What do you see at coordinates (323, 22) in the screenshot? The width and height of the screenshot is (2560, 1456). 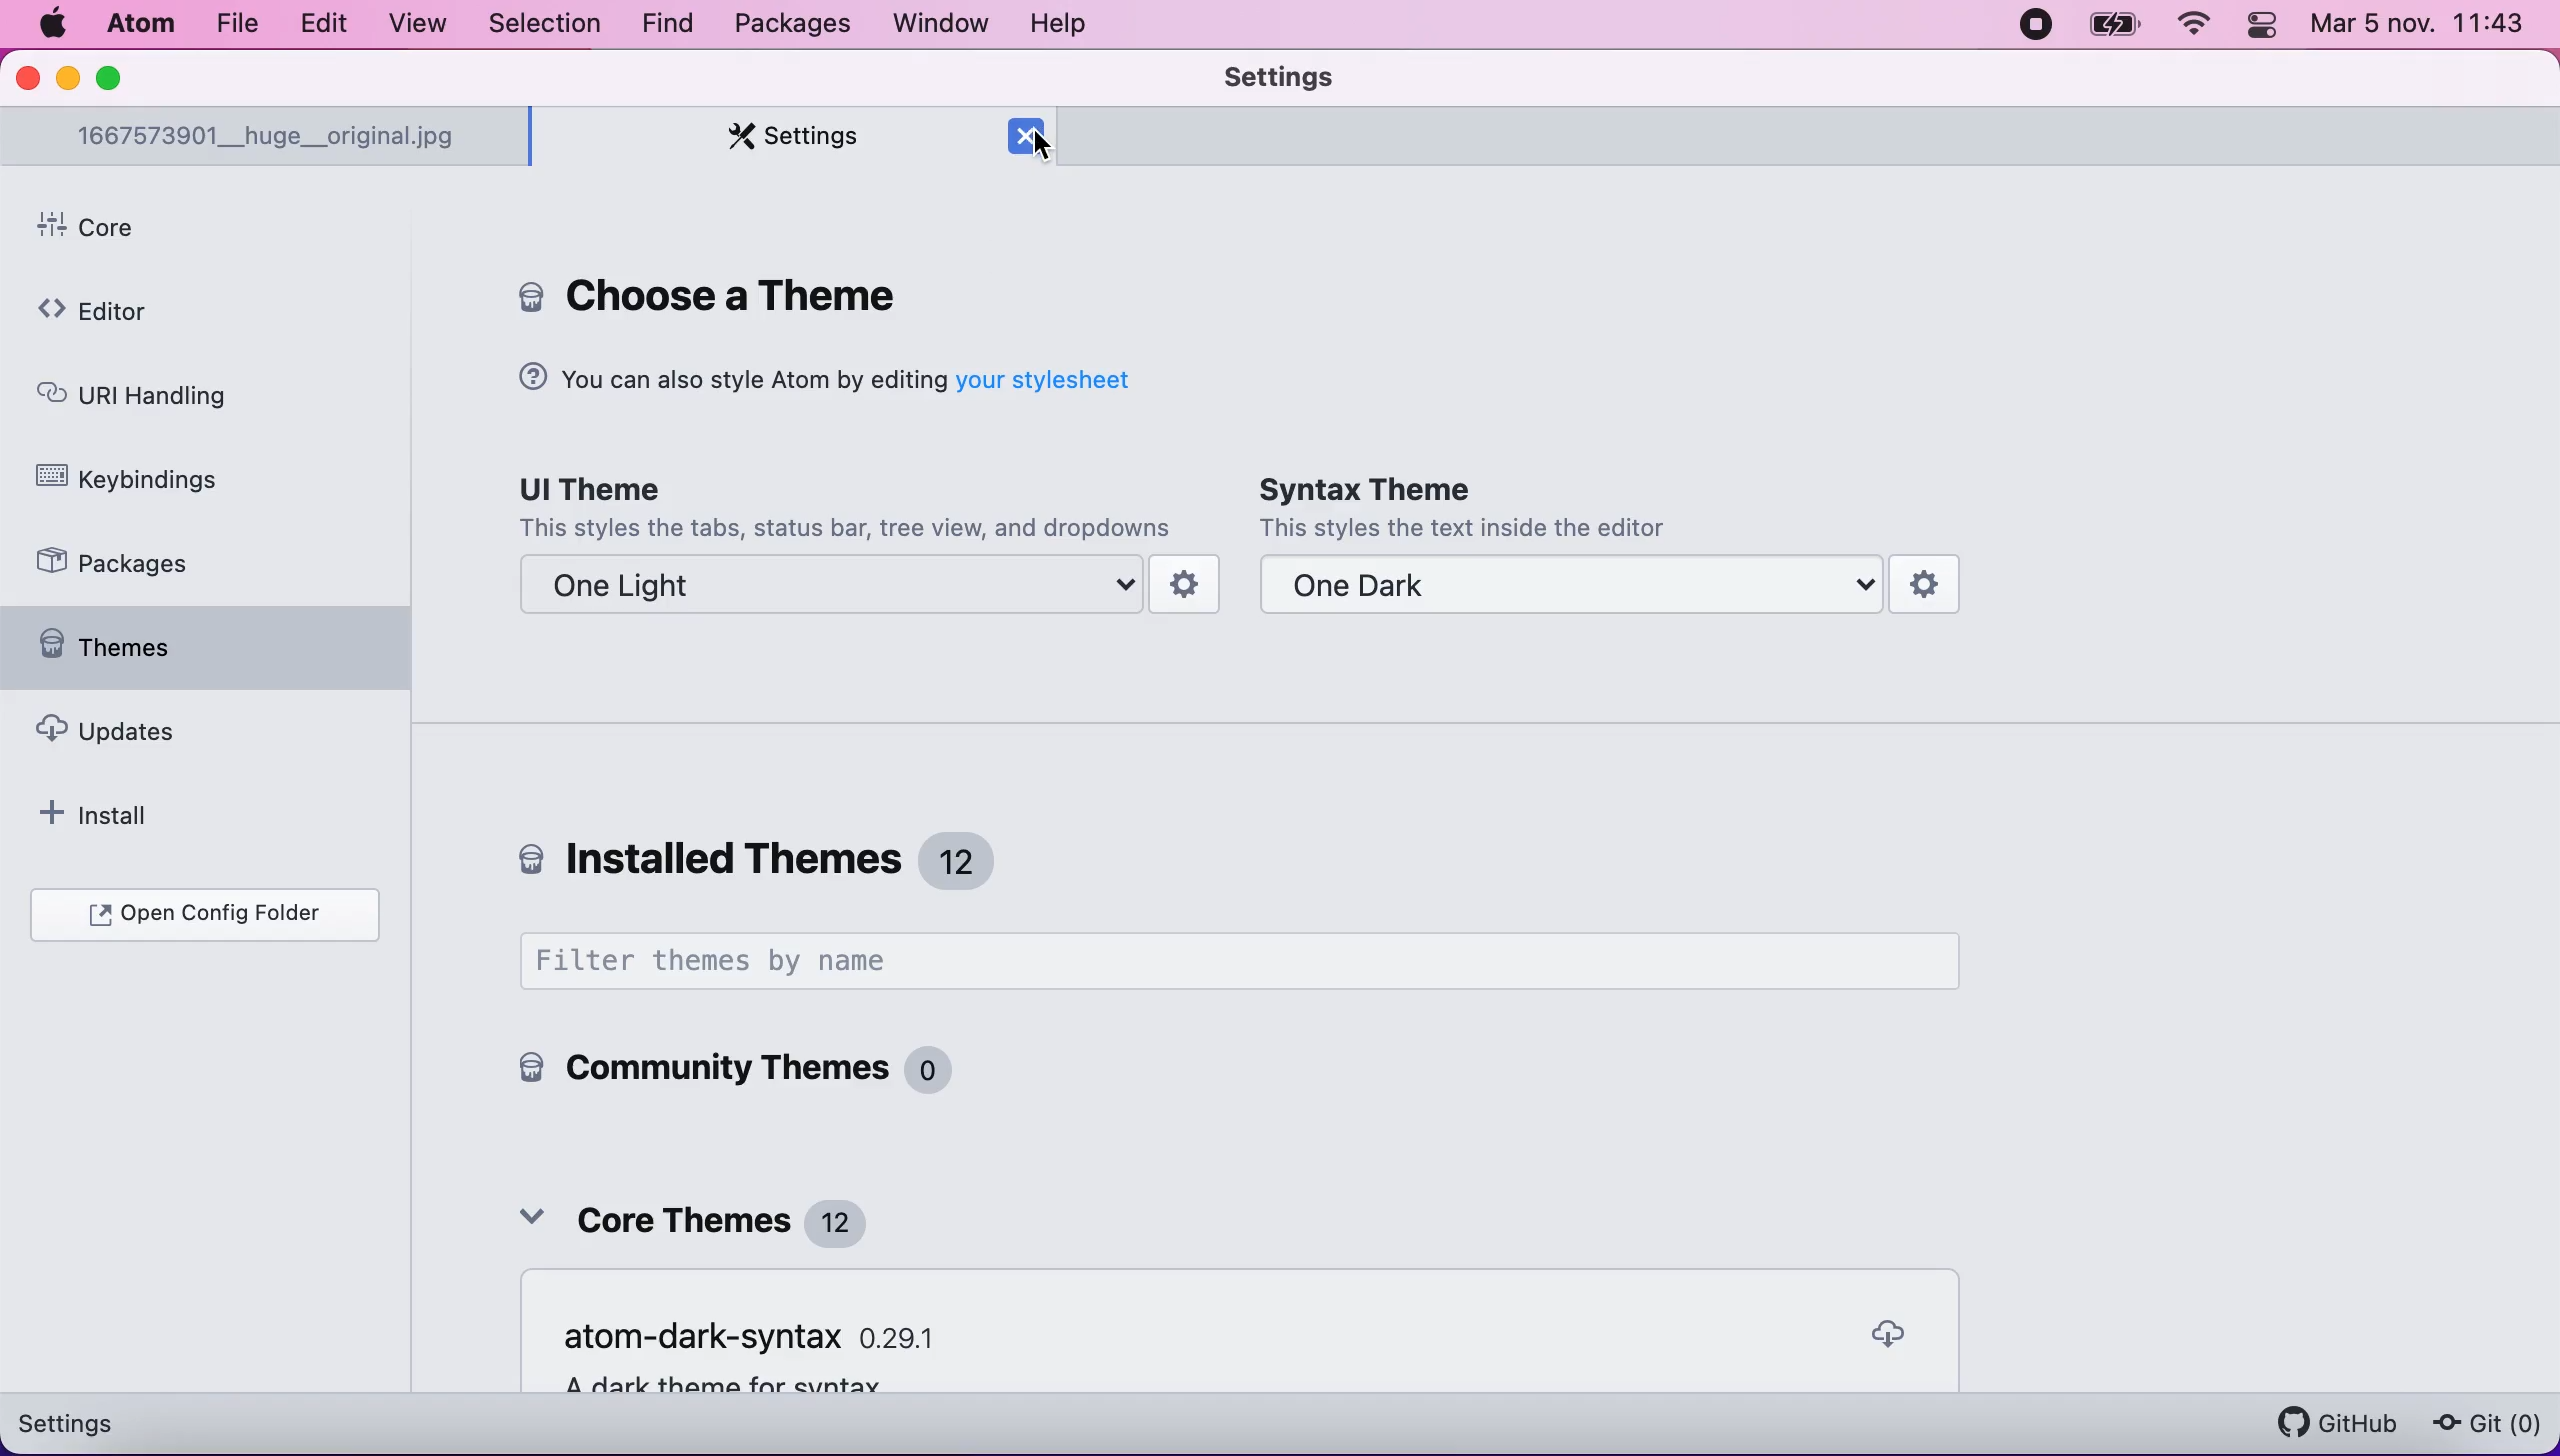 I see `edit` at bounding box center [323, 22].